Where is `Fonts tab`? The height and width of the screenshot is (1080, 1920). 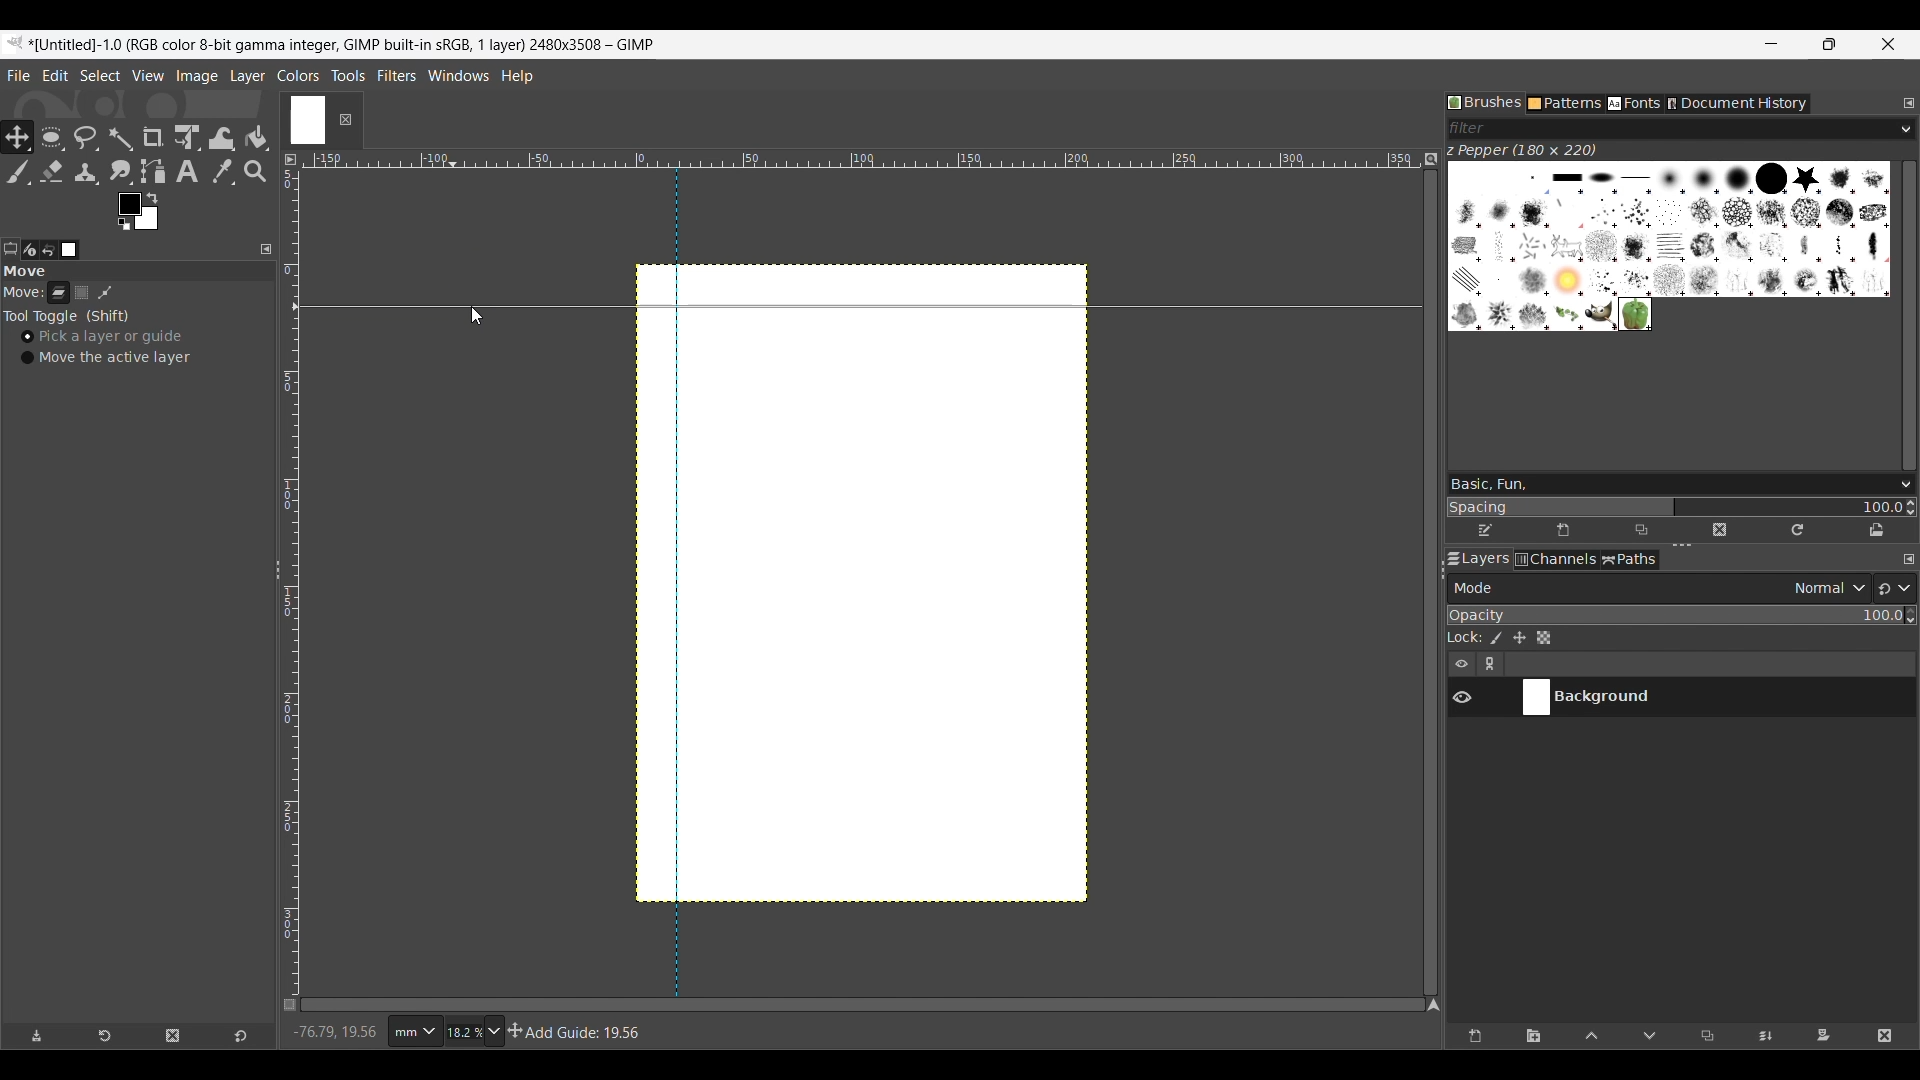
Fonts tab is located at coordinates (1634, 104).